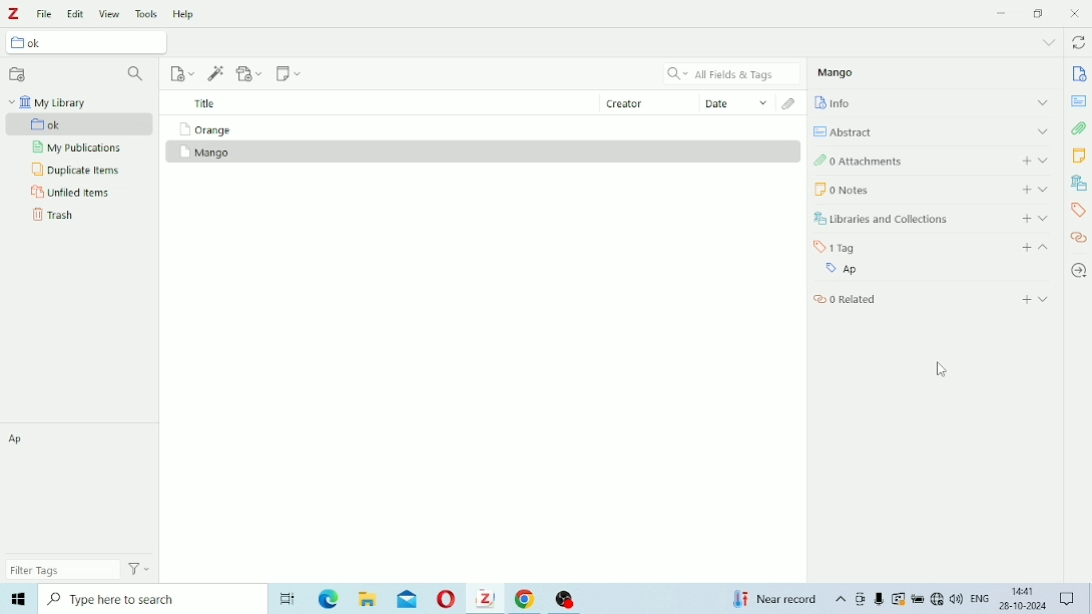 Image resolution: width=1092 pixels, height=614 pixels. I want to click on Edit, so click(76, 15).